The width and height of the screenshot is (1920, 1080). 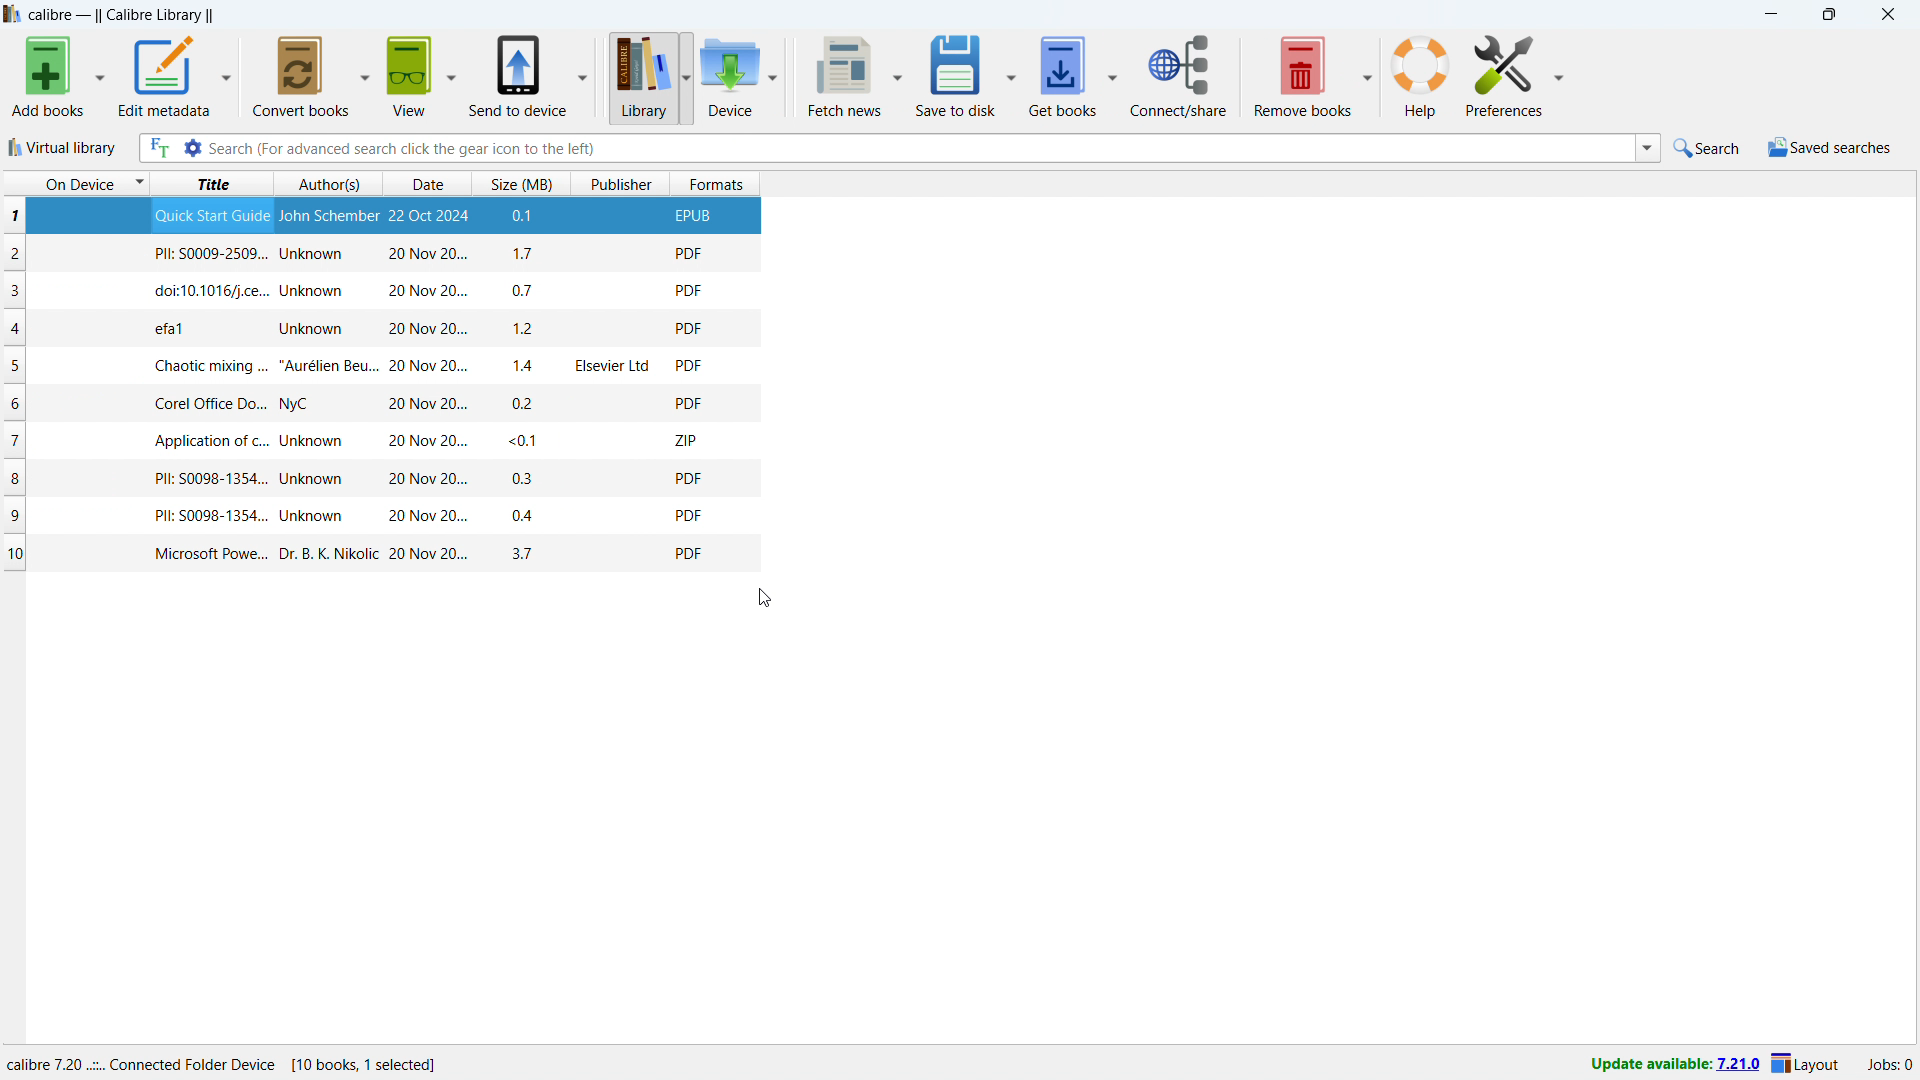 What do you see at coordinates (1890, 1065) in the screenshot?
I see `active jobs` at bounding box center [1890, 1065].